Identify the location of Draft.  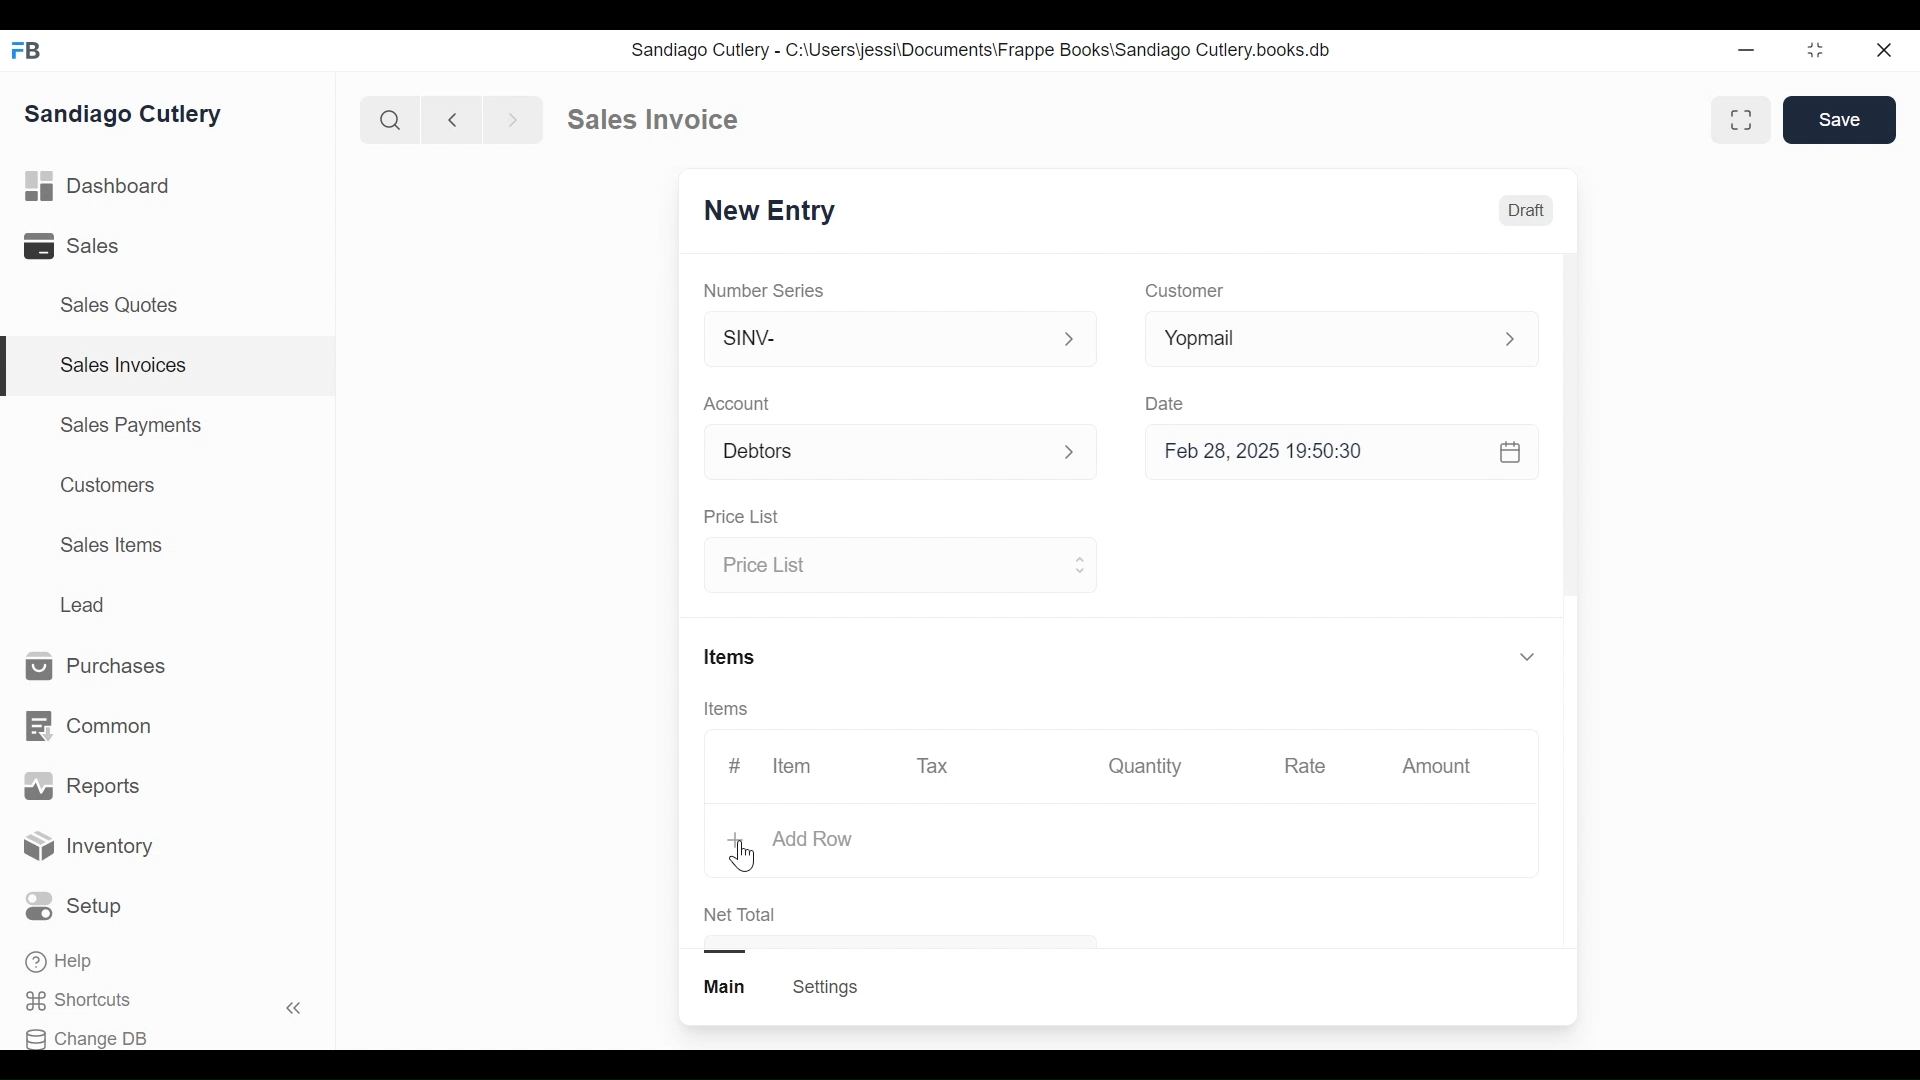
(1525, 210).